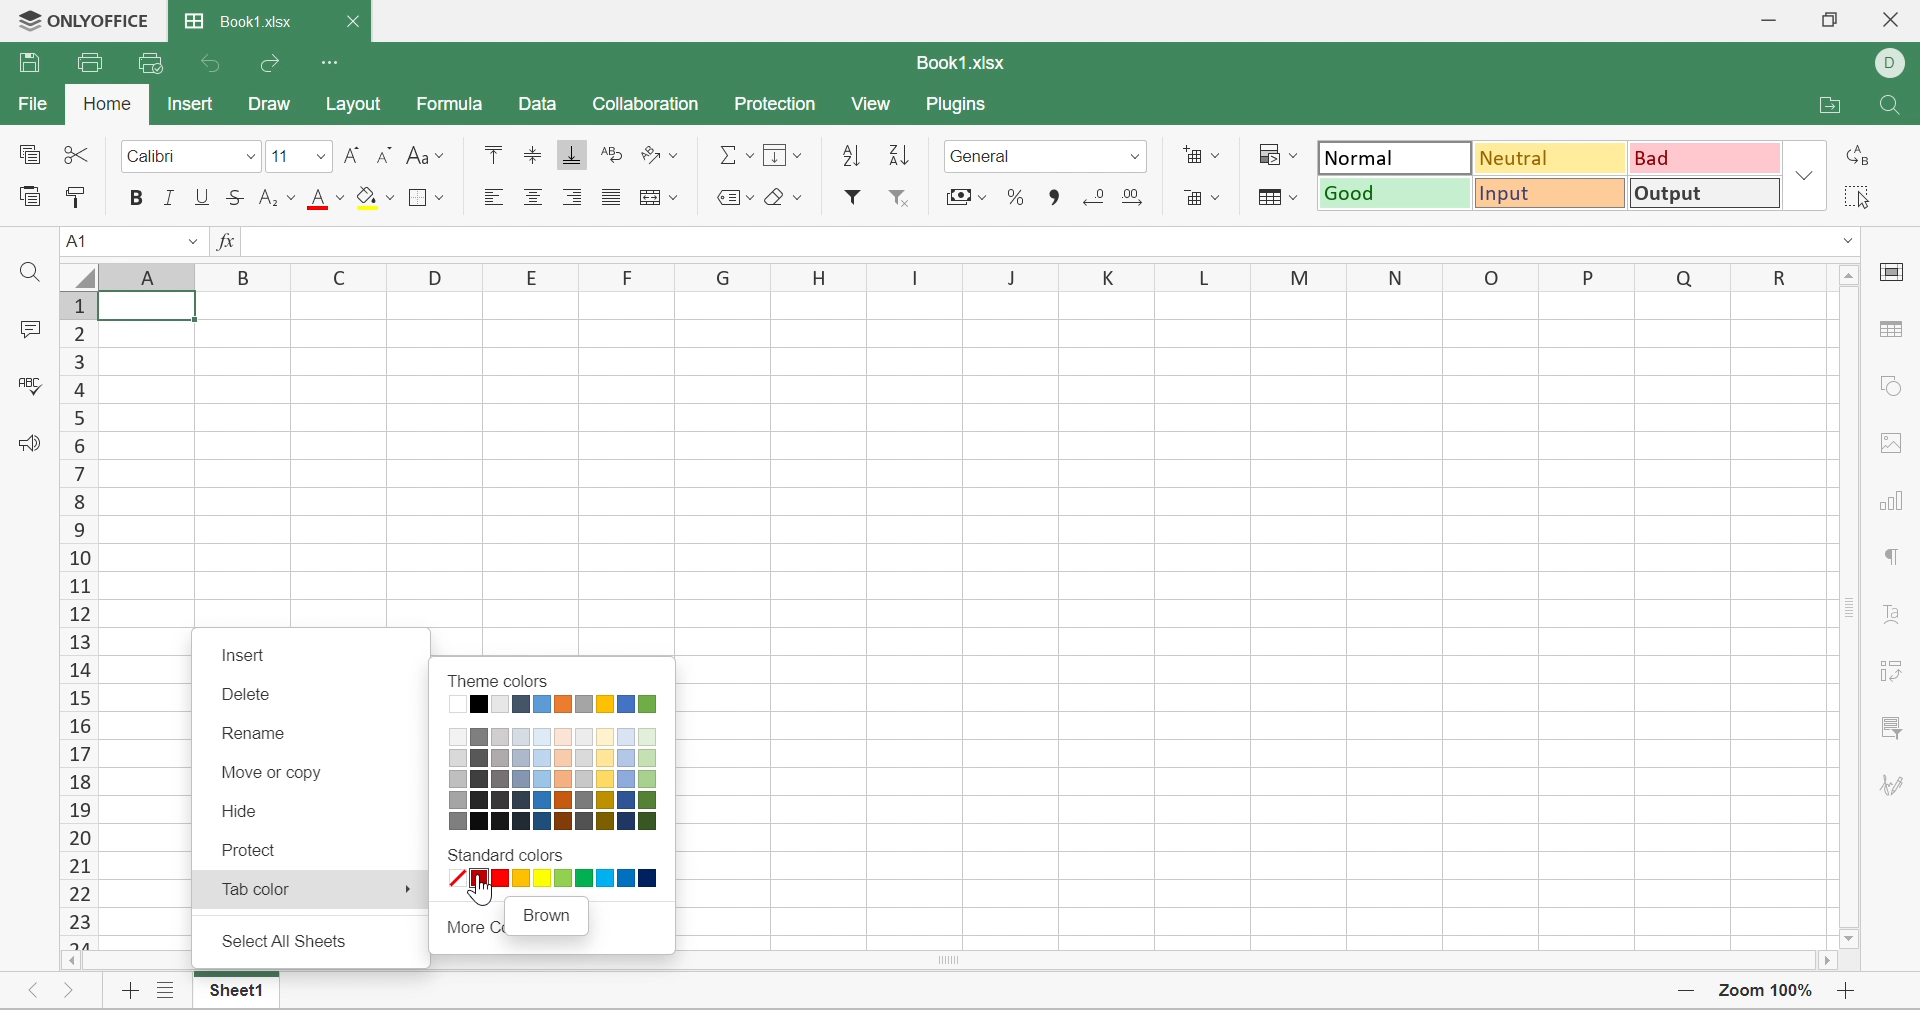  I want to click on Standard colors, so click(499, 856).